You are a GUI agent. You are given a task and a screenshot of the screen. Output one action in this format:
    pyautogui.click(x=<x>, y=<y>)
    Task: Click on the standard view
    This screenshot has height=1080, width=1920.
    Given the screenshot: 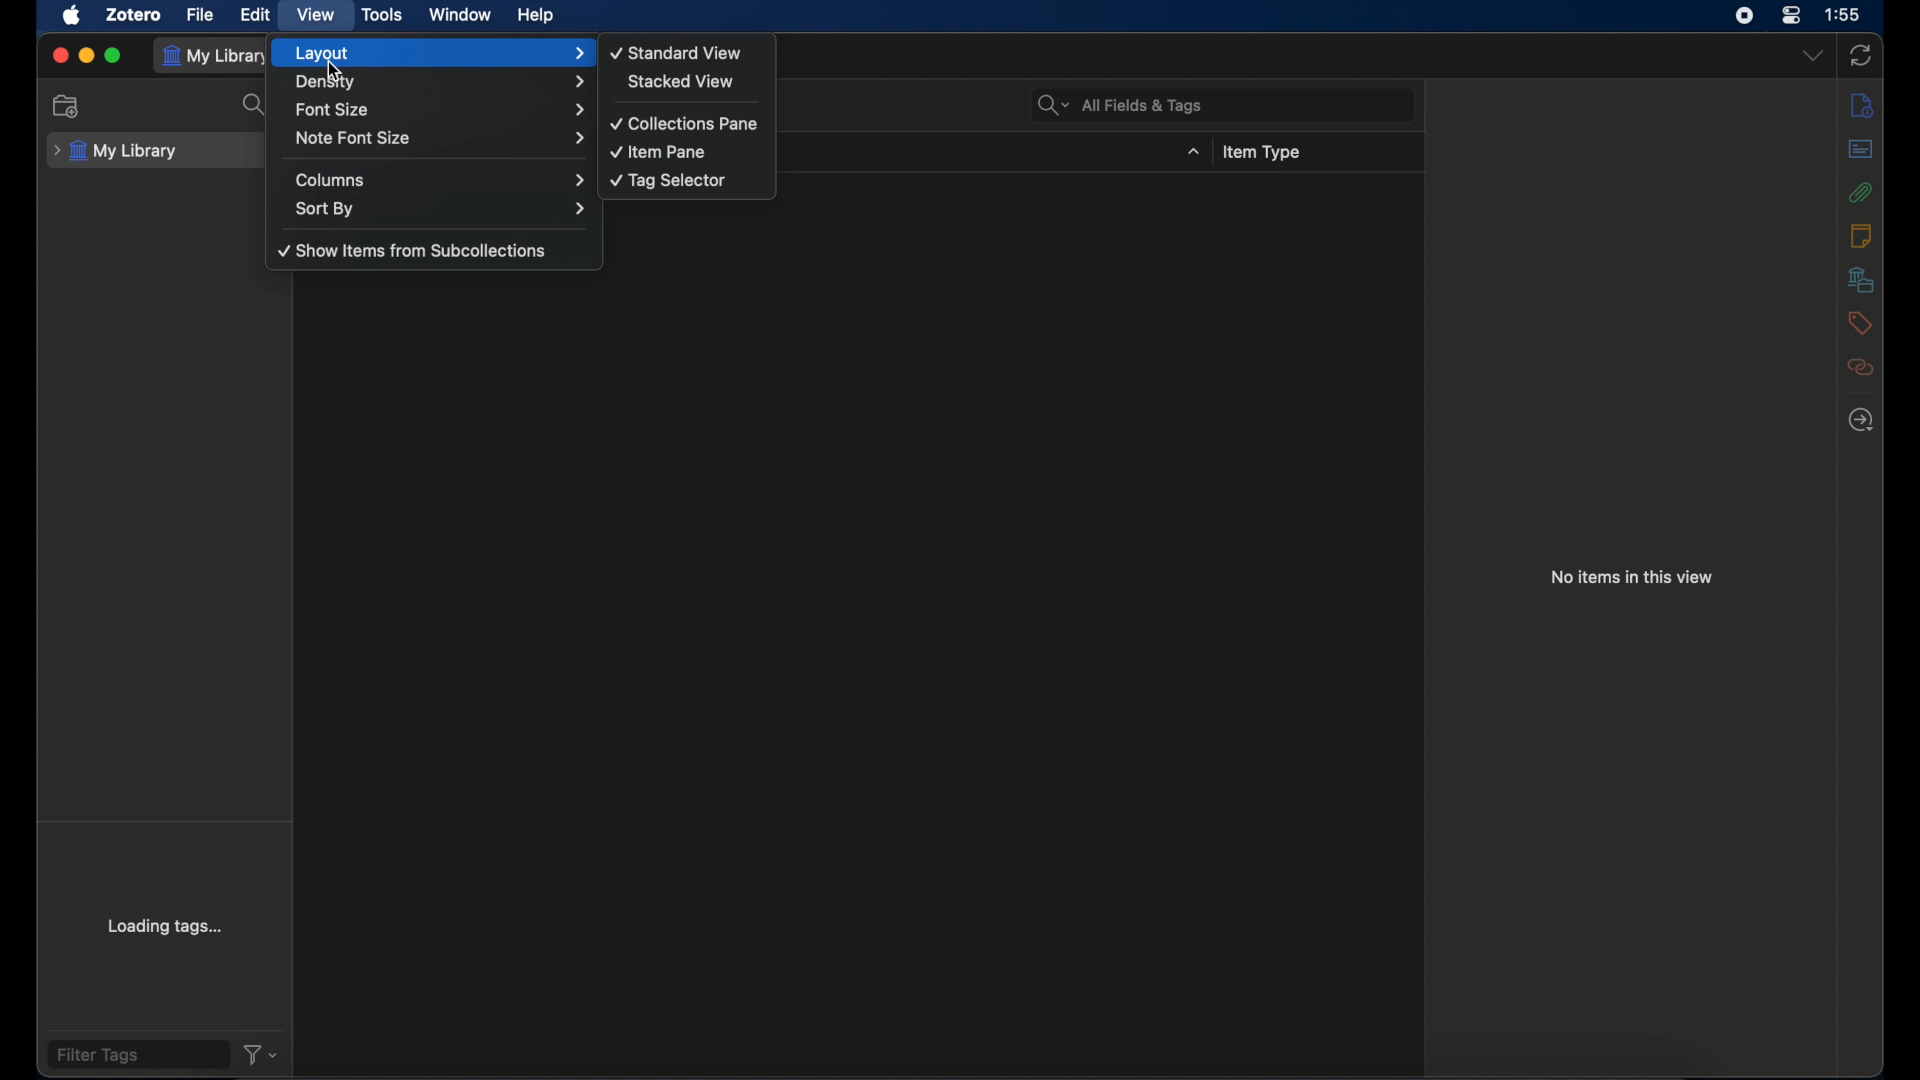 What is the action you would take?
    pyautogui.click(x=677, y=52)
    